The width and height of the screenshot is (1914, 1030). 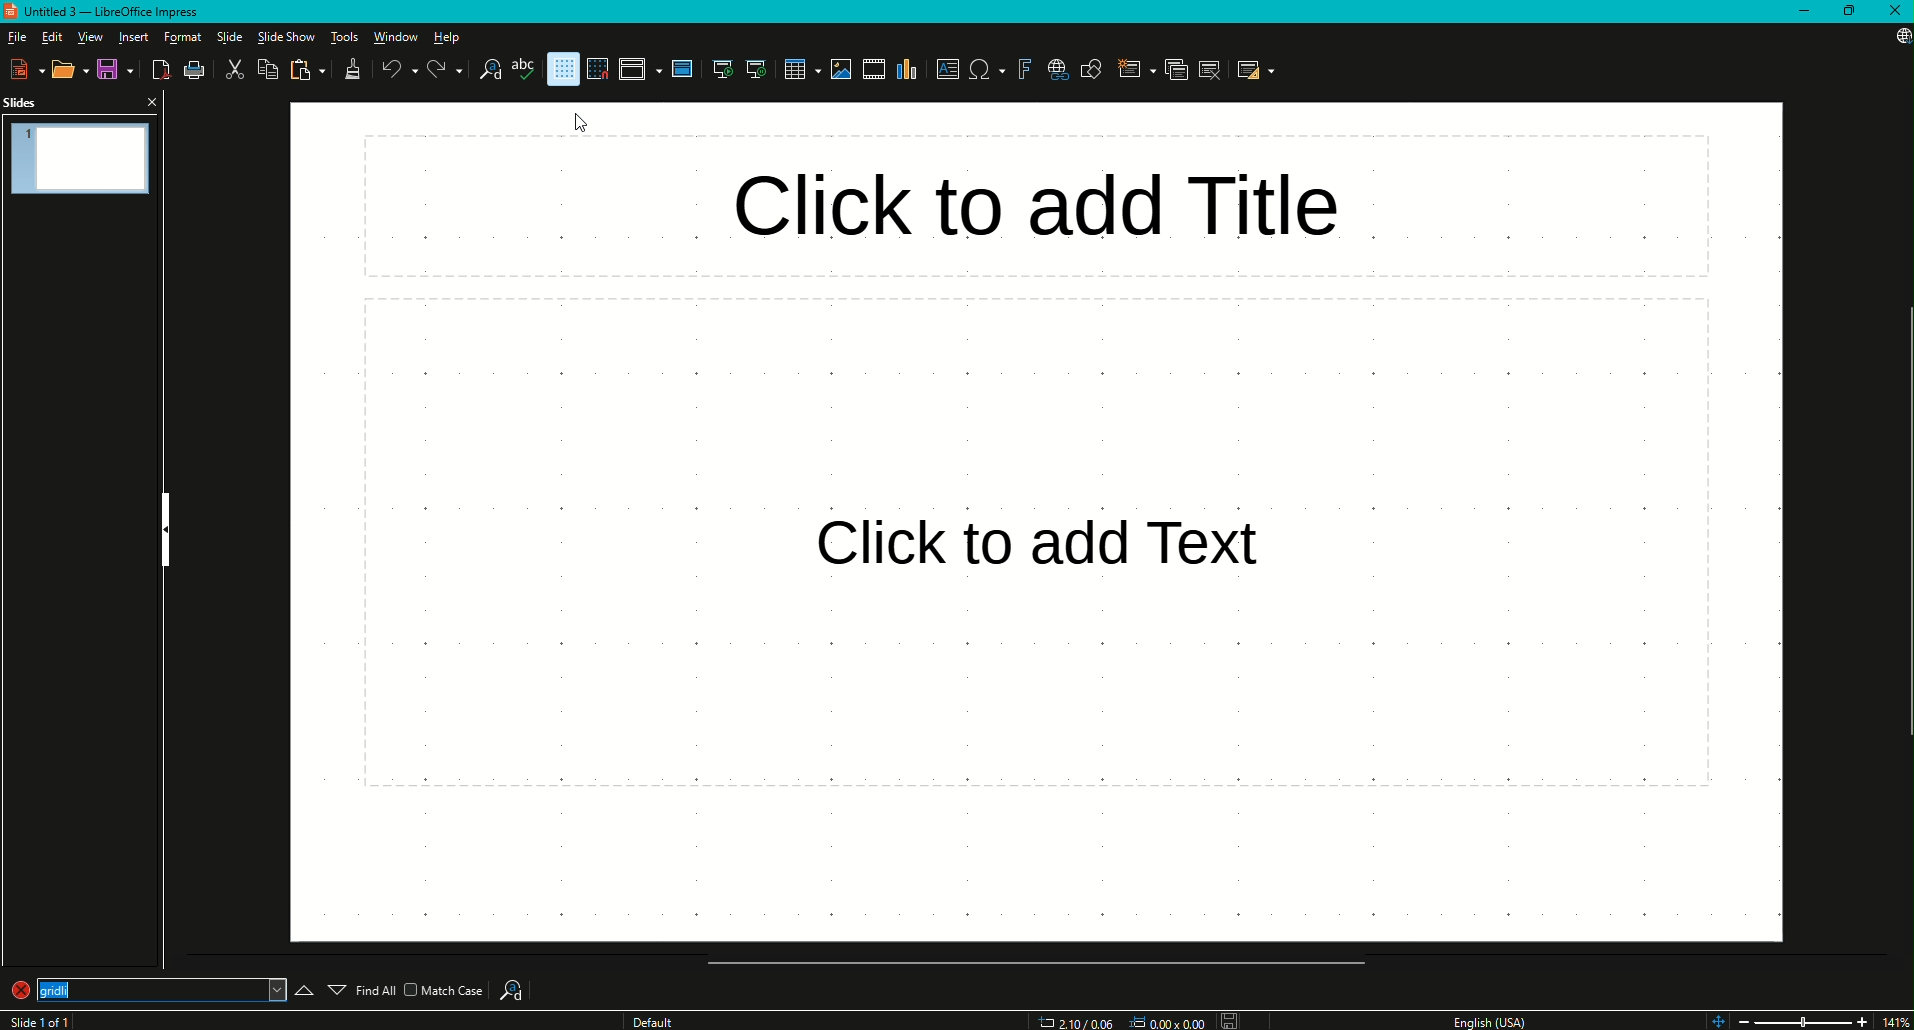 I want to click on Undo, so click(x=394, y=69).